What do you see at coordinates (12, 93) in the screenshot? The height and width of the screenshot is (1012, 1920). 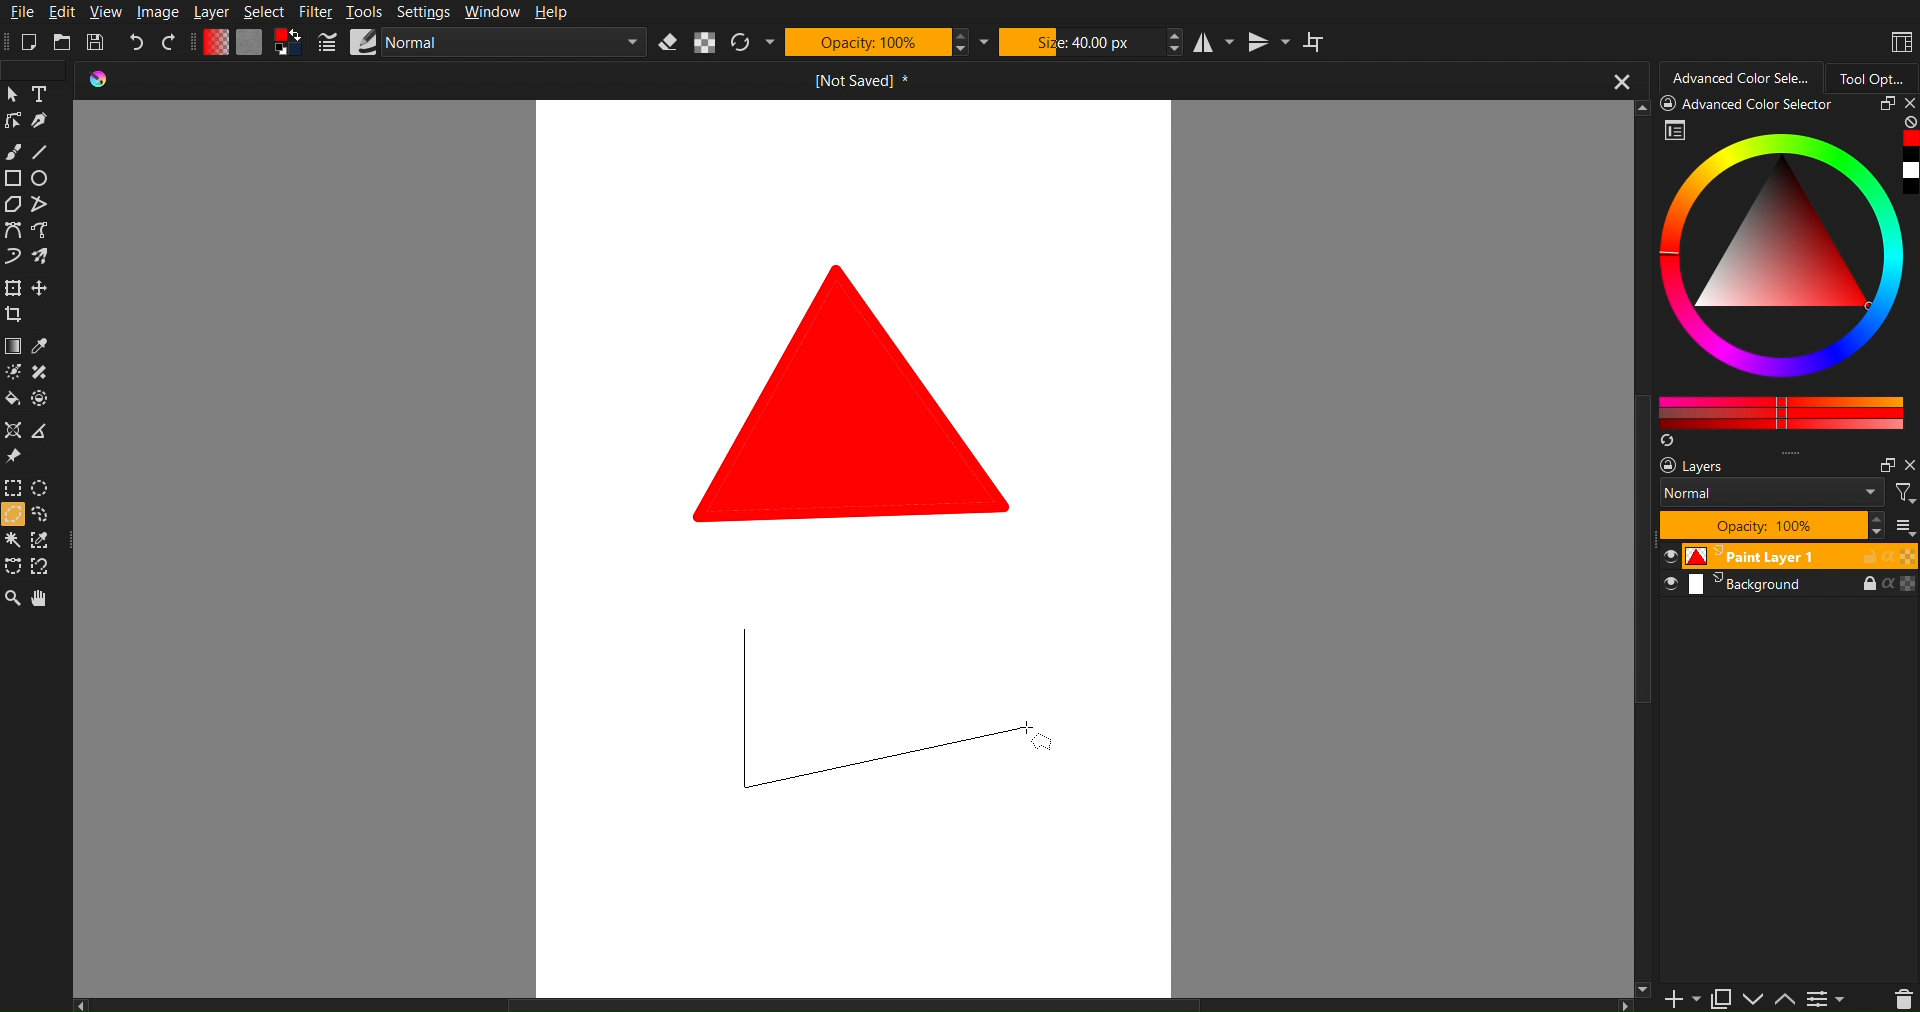 I see `Pointer` at bounding box center [12, 93].